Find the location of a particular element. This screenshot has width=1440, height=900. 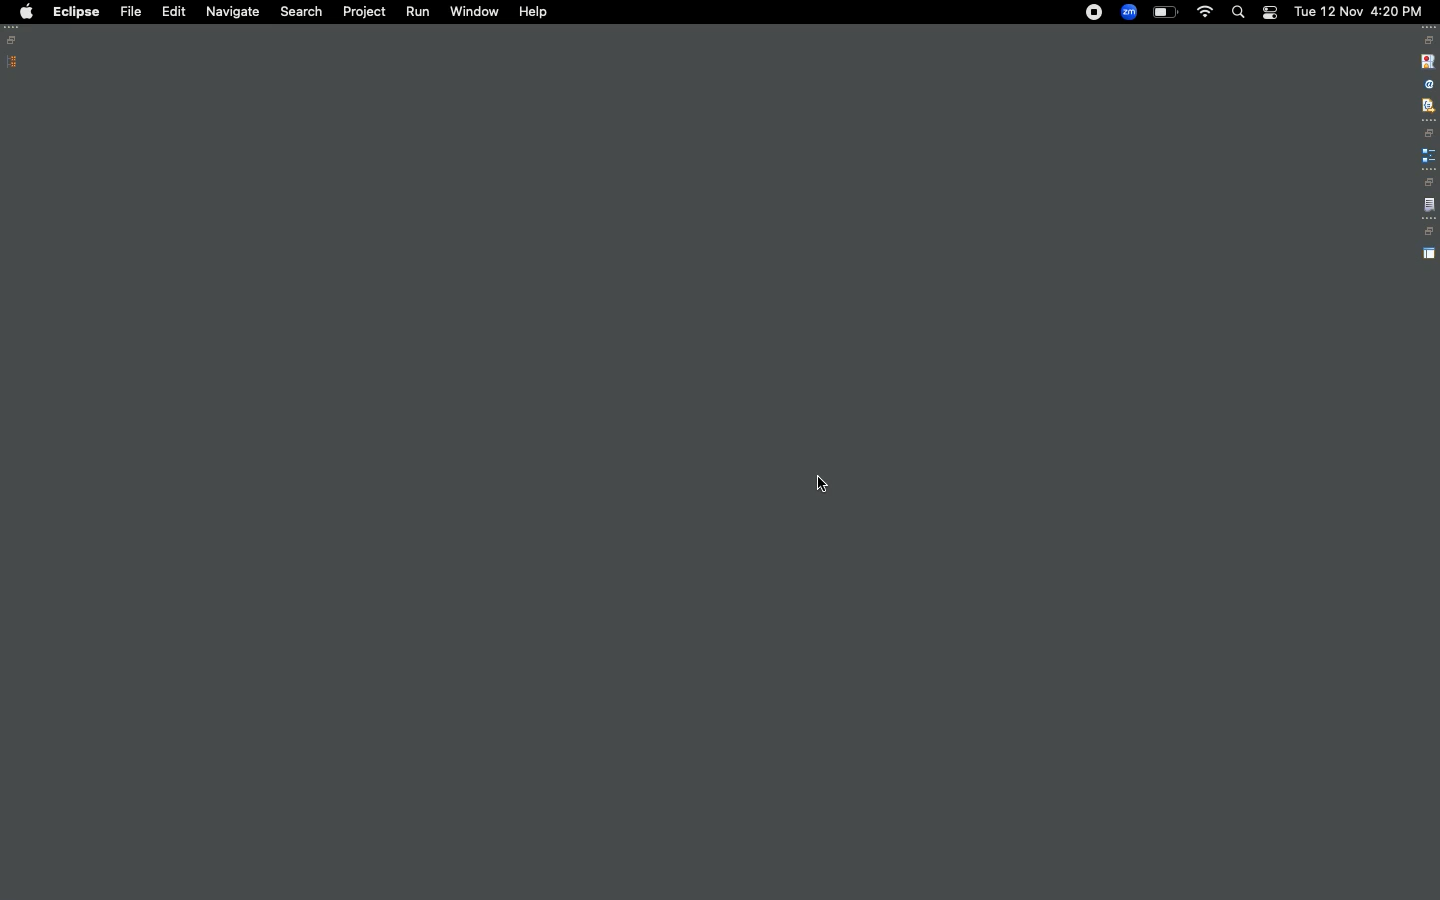

restore is located at coordinates (1430, 133).